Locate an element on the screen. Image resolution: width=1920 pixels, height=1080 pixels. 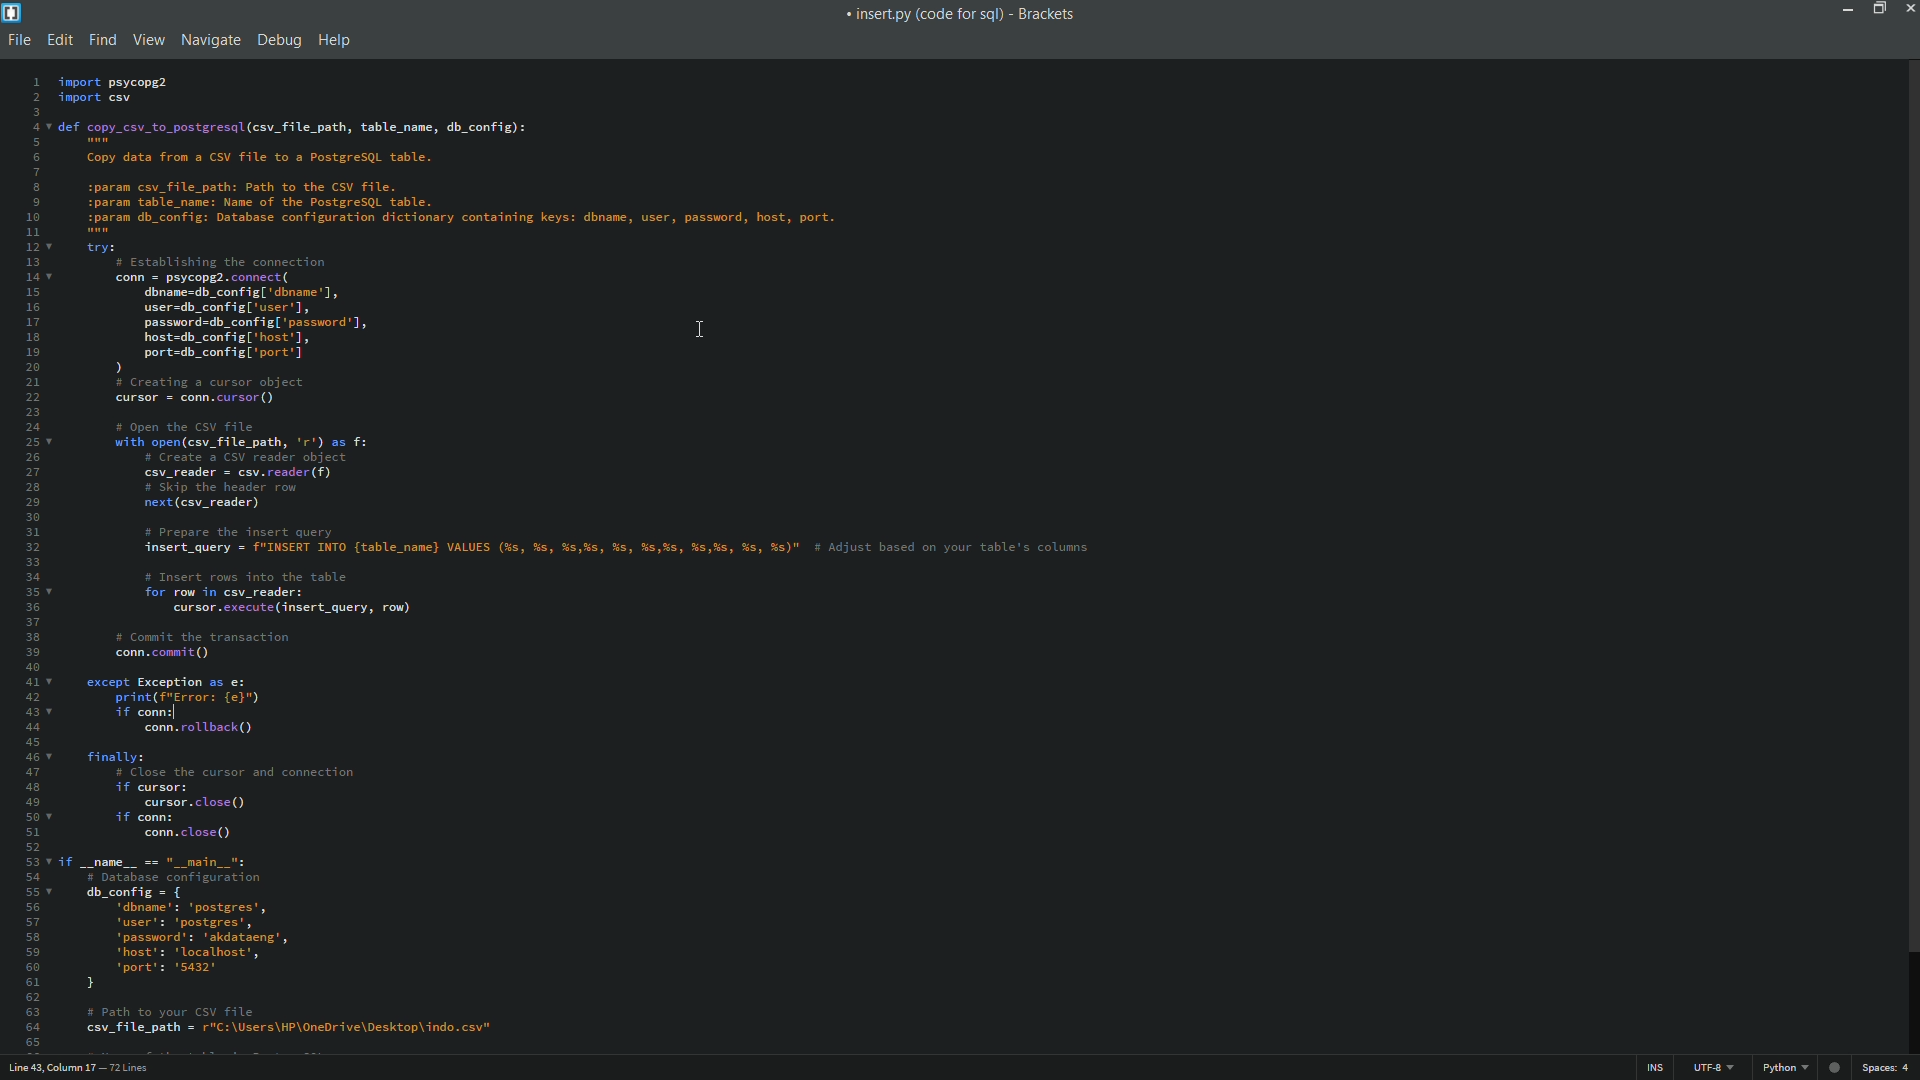
view menu is located at coordinates (146, 39).